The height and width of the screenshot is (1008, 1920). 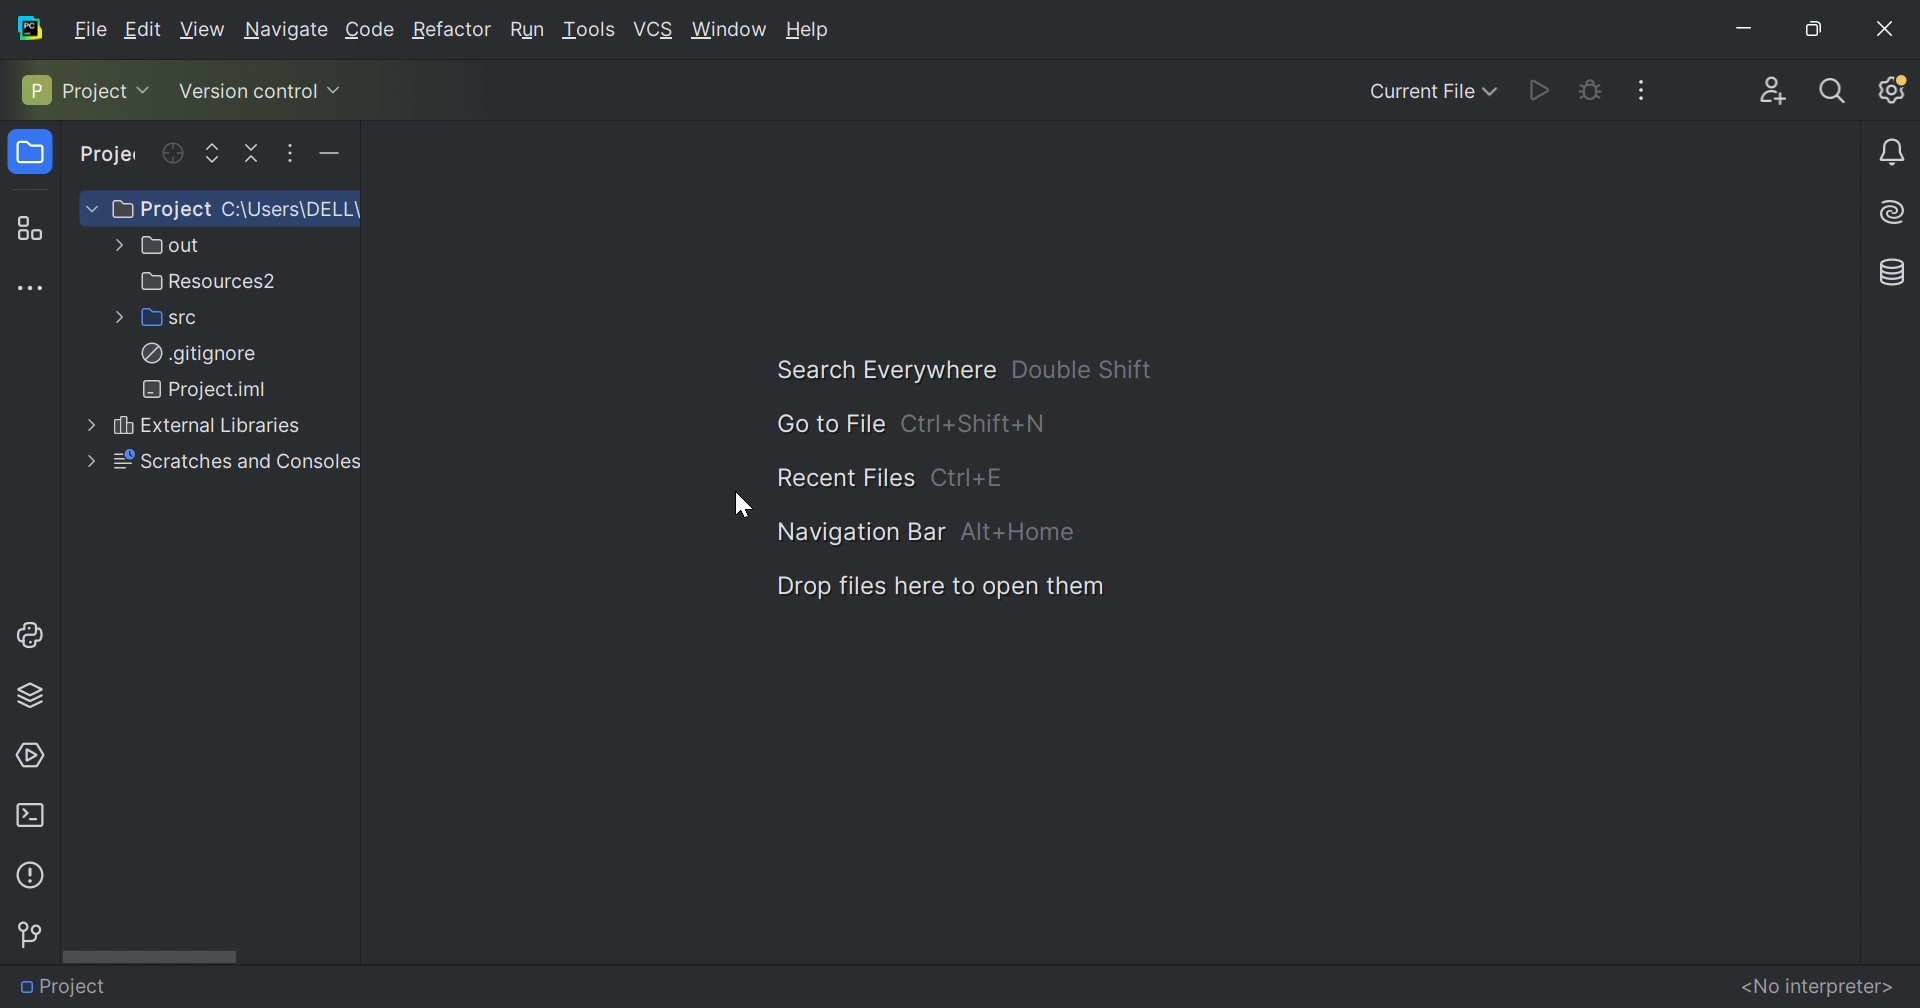 What do you see at coordinates (861, 534) in the screenshot?
I see `Navigation Bar` at bounding box center [861, 534].